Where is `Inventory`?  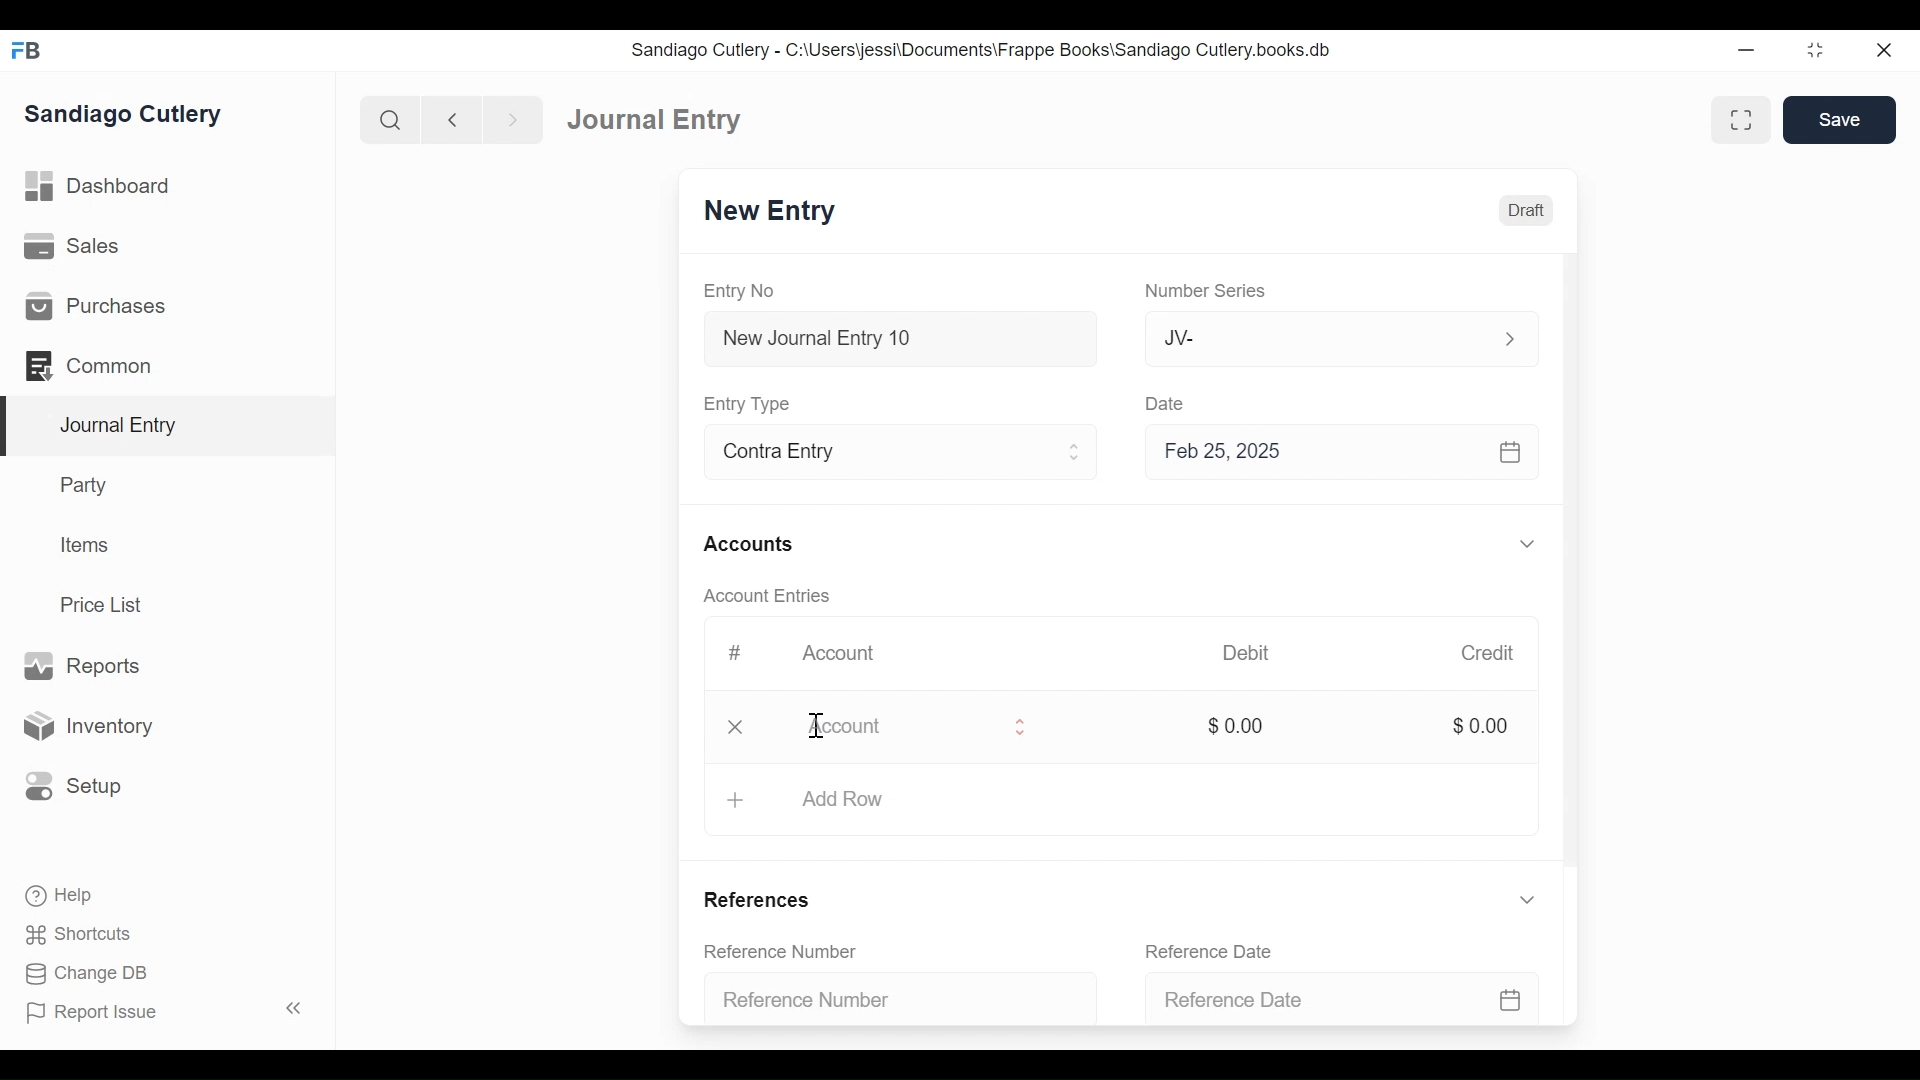
Inventory is located at coordinates (93, 725).